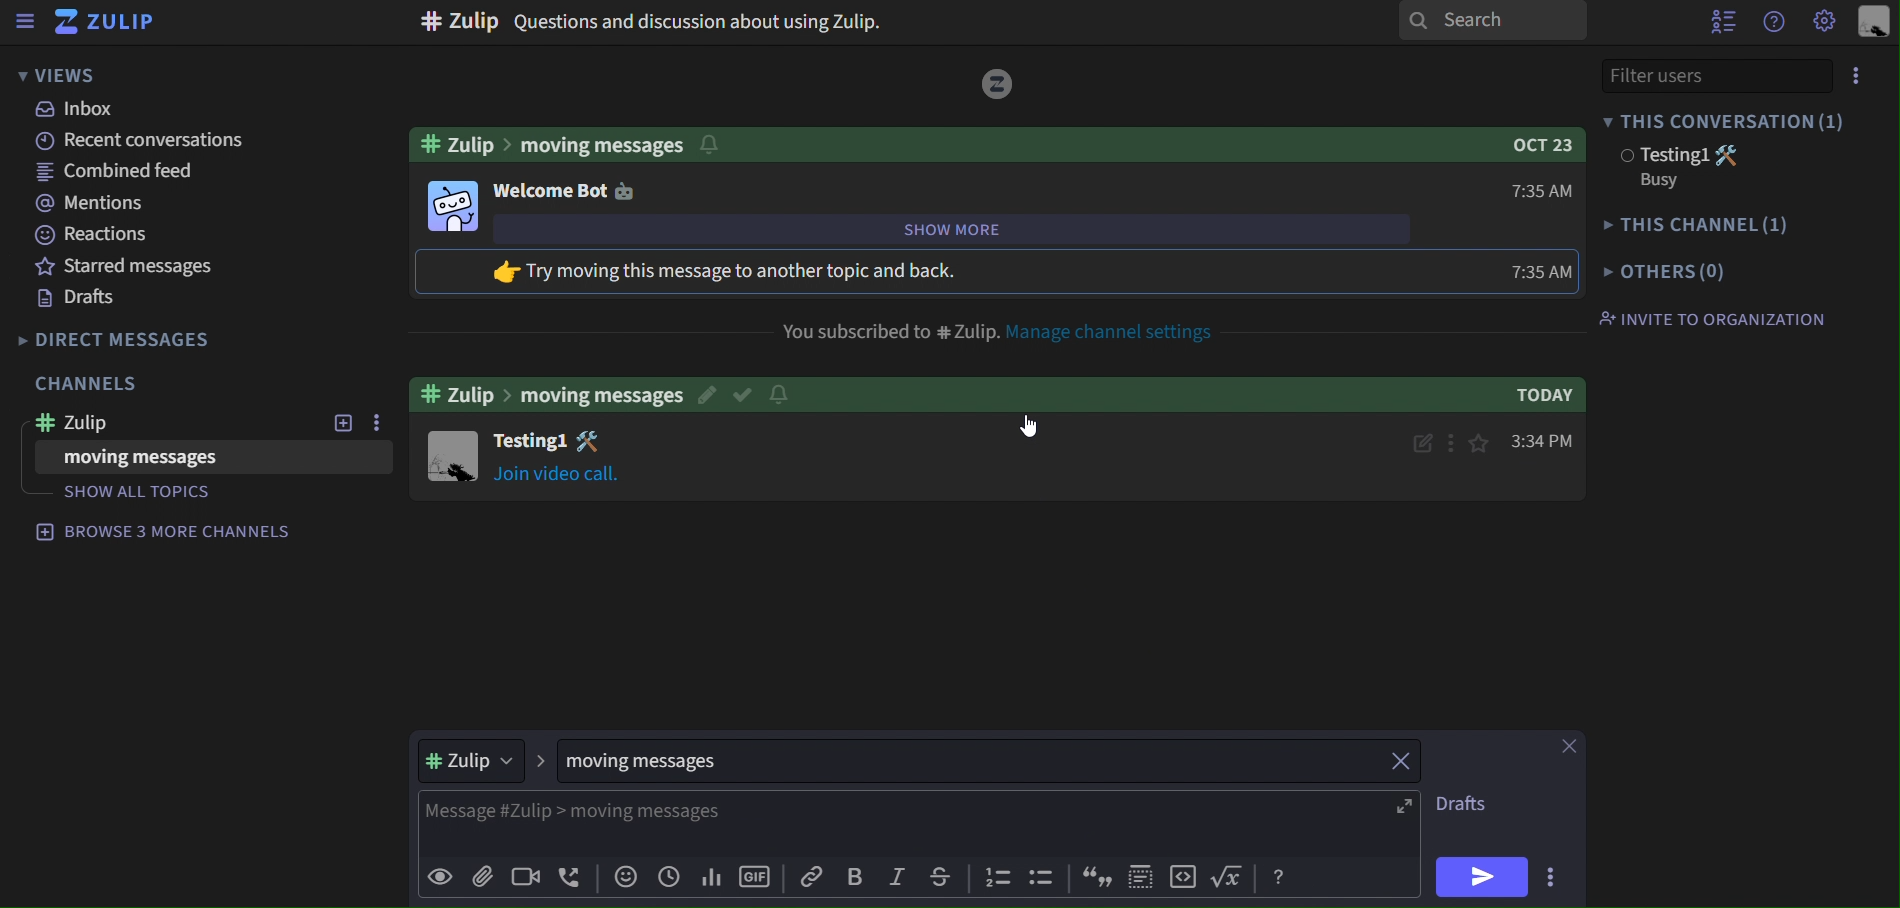 The image size is (1900, 908). I want to click on show more, so click(996, 230).